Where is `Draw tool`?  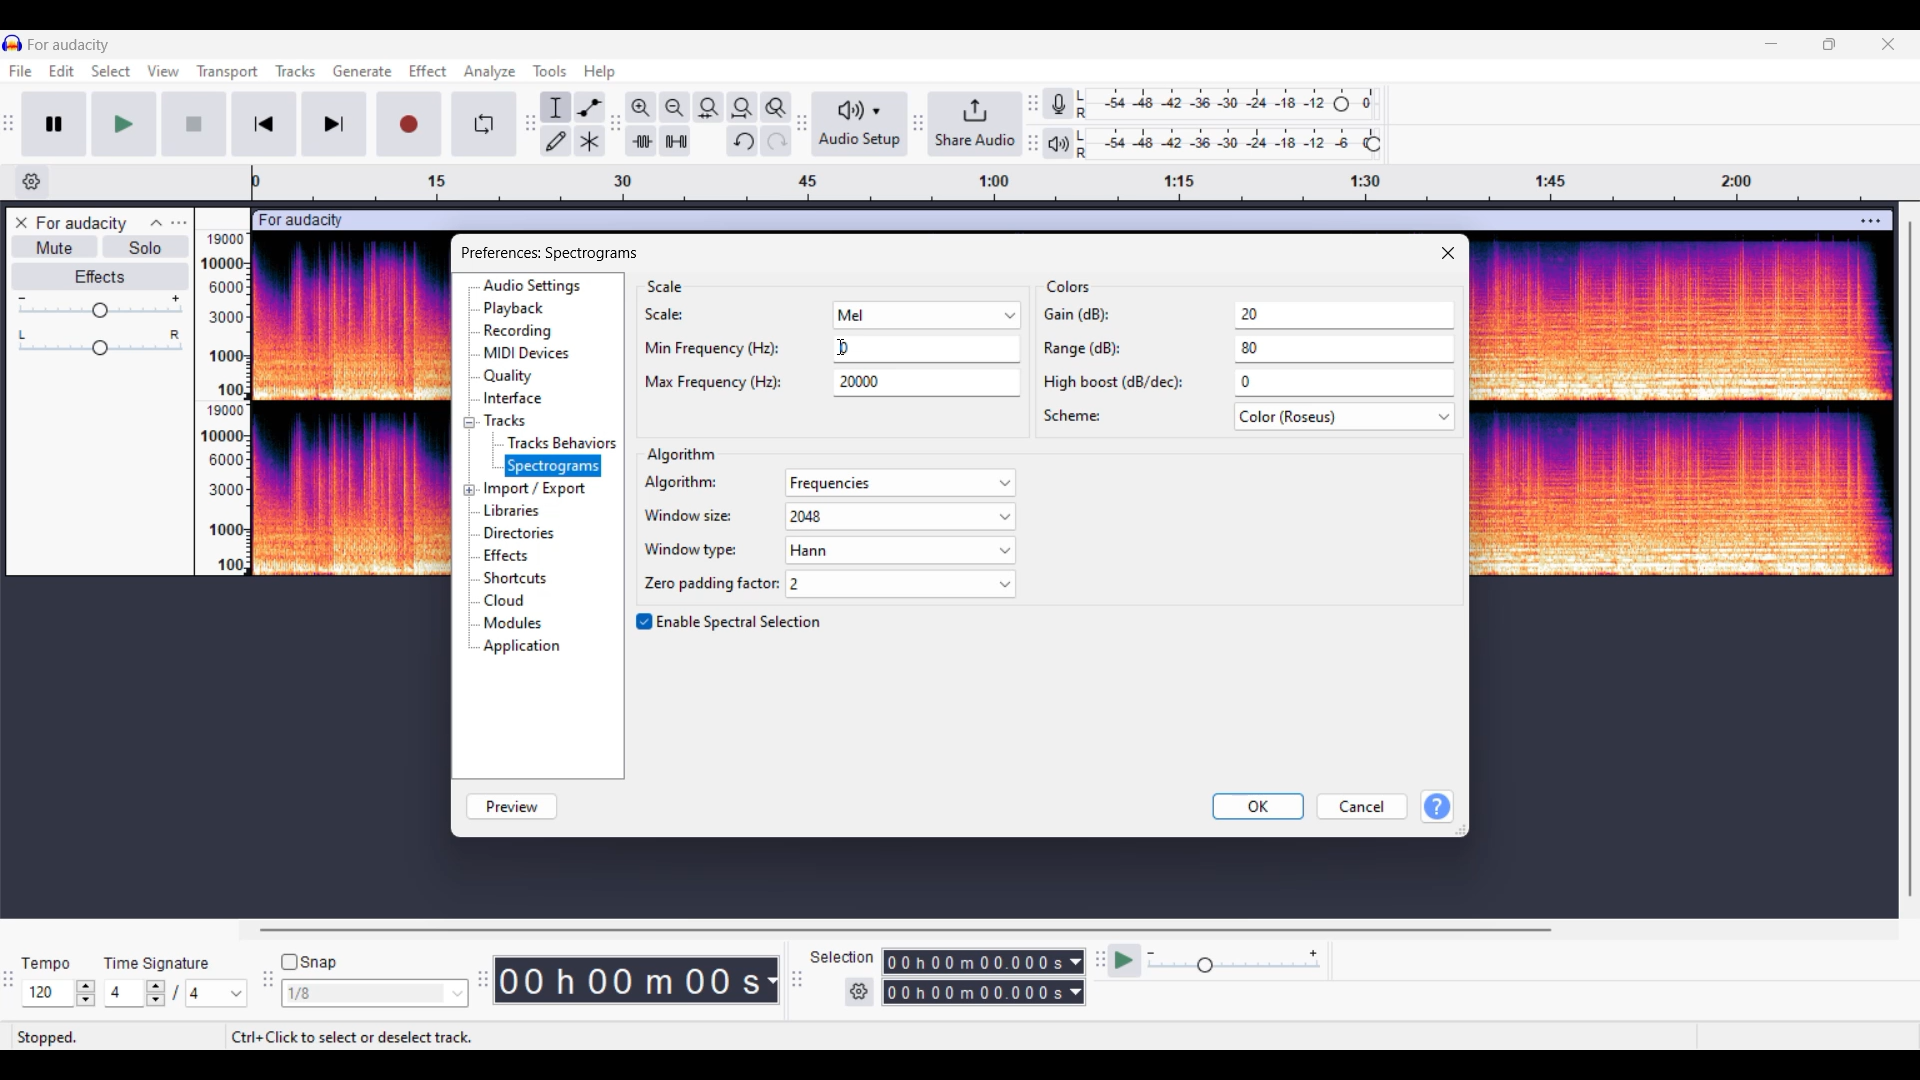
Draw tool is located at coordinates (556, 141).